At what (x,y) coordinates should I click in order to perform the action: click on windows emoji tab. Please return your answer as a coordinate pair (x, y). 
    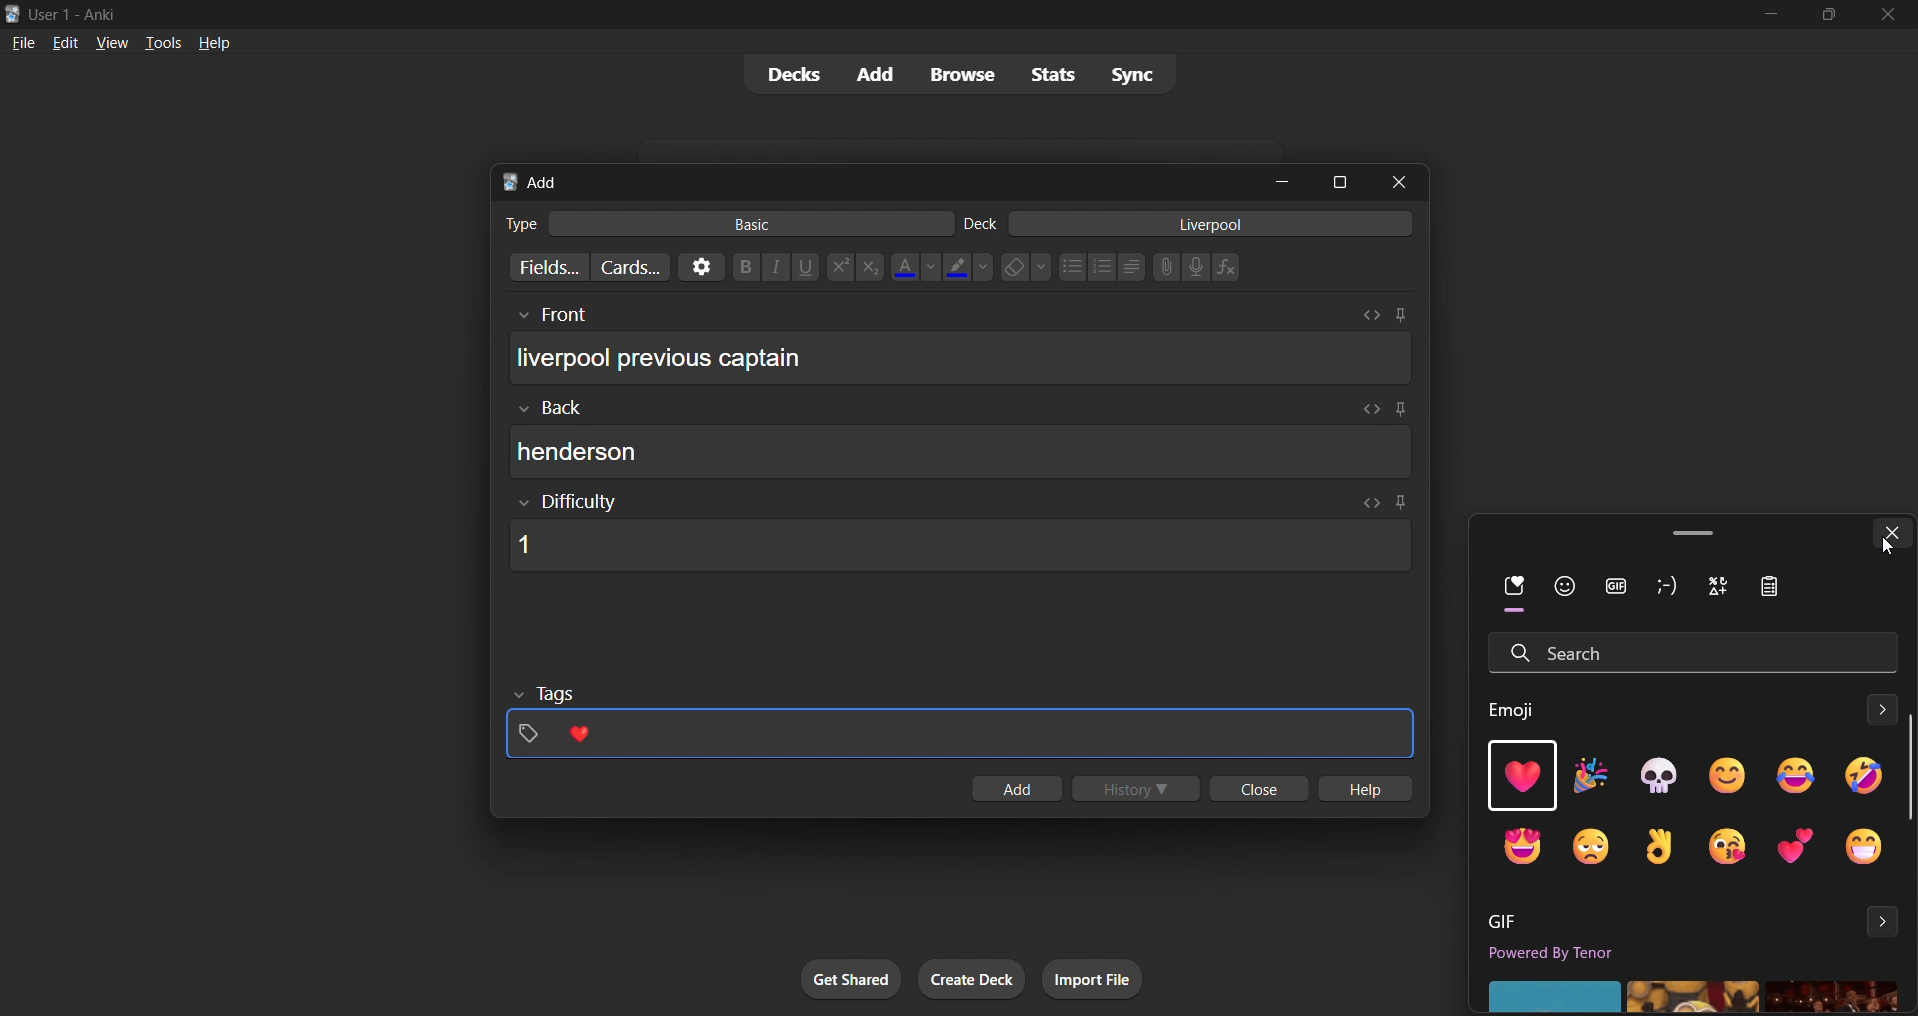
    Looking at the image, I should click on (1665, 530).